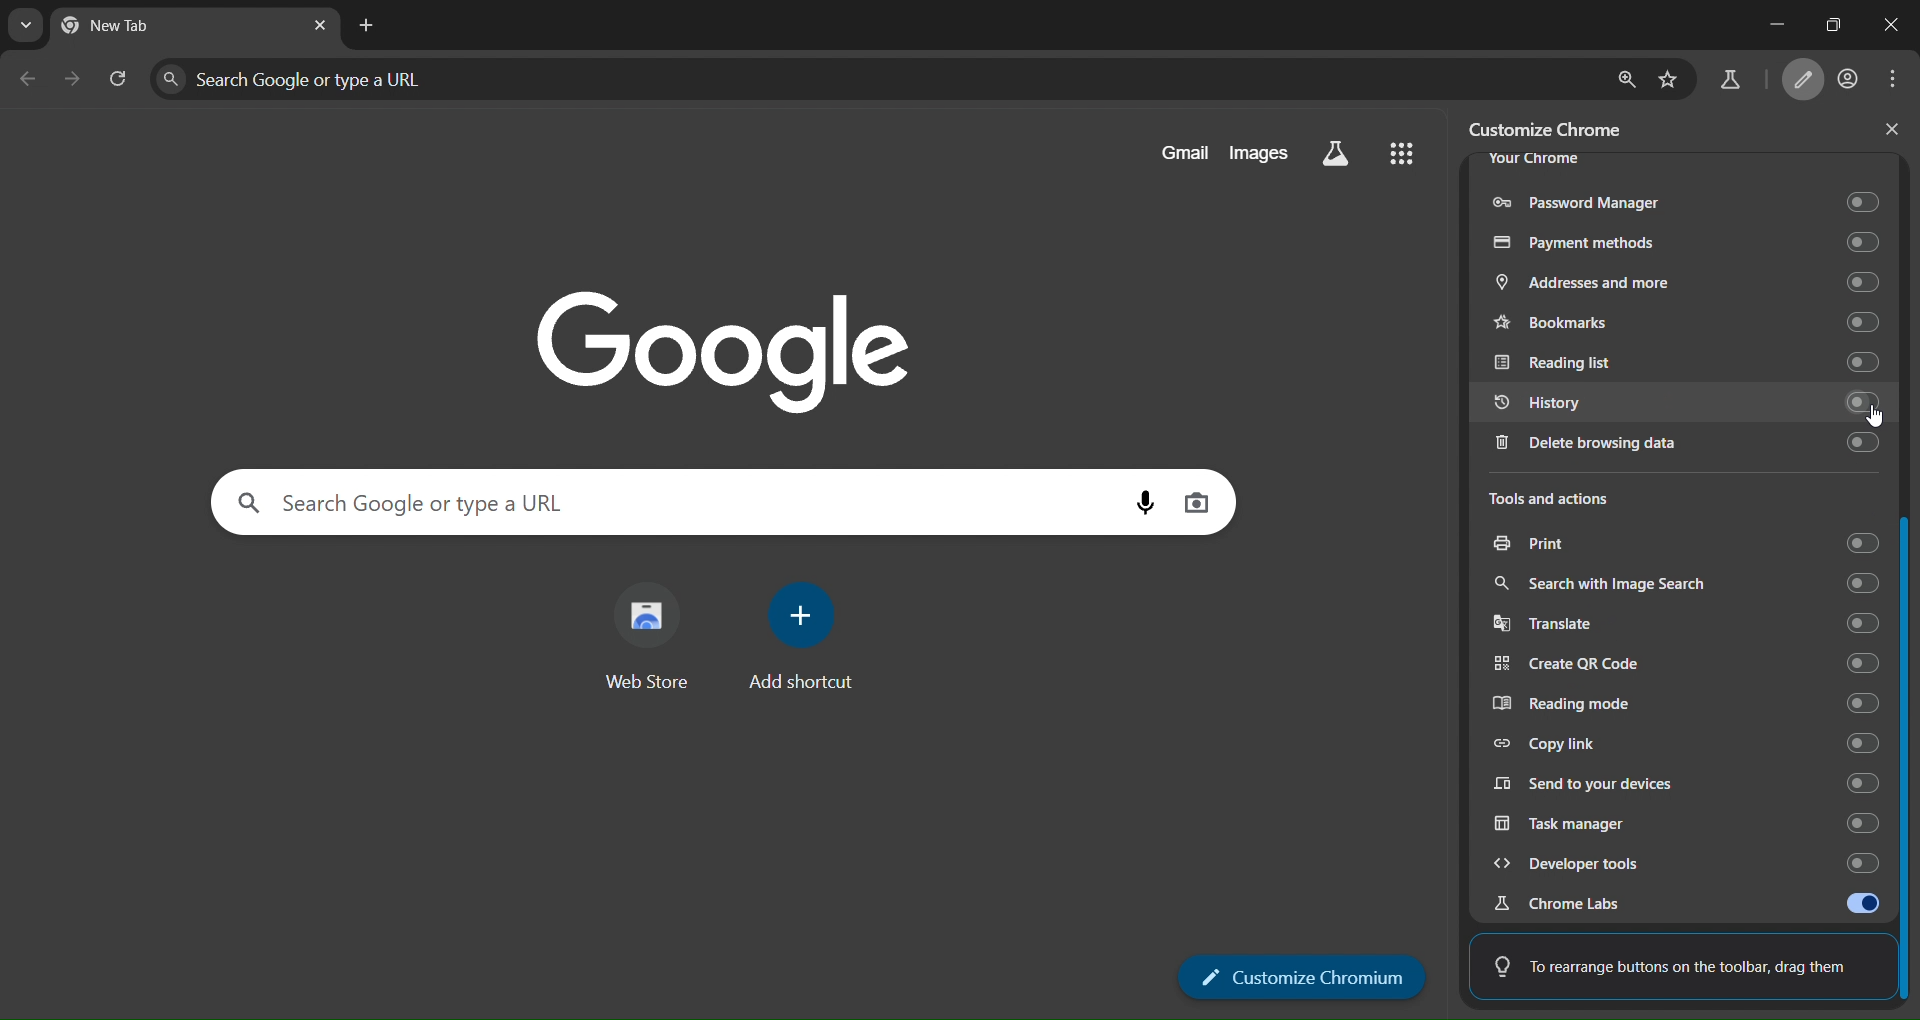 The height and width of the screenshot is (1020, 1920). I want to click on payment methods, so click(1684, 241).